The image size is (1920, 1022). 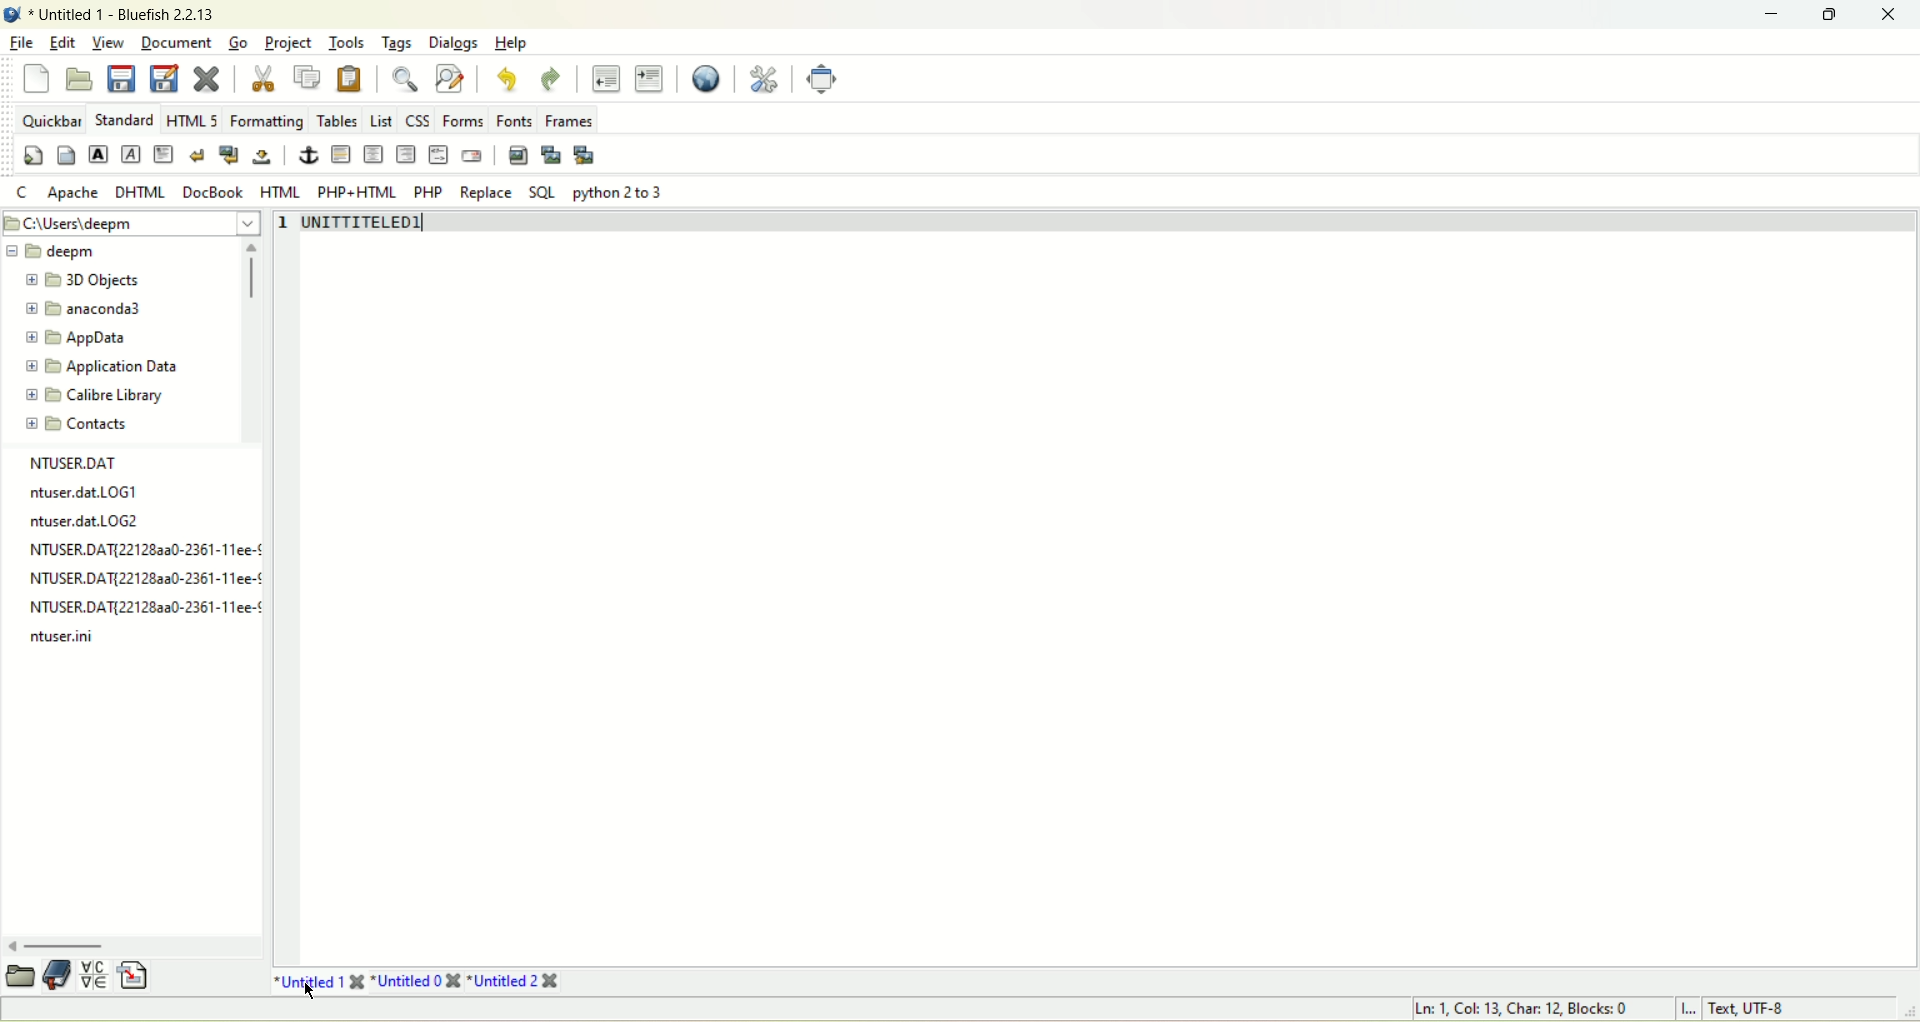 What do you see at coordinates (586, 153) in the screenshot?
I see `multi-thumbnail` at bounding box center [586, 153].